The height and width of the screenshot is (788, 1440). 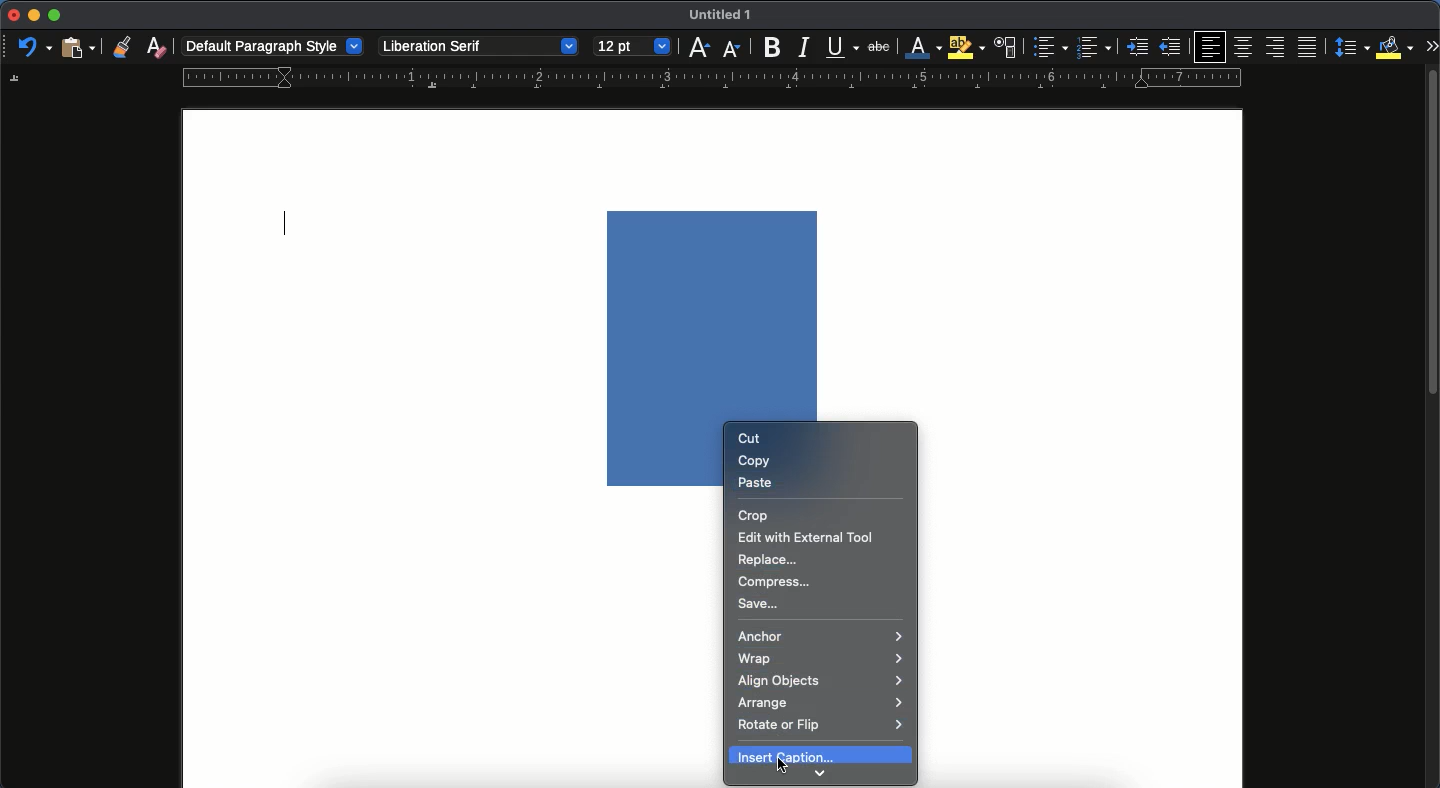 I want to click on guide, so click(x=713, y=78).